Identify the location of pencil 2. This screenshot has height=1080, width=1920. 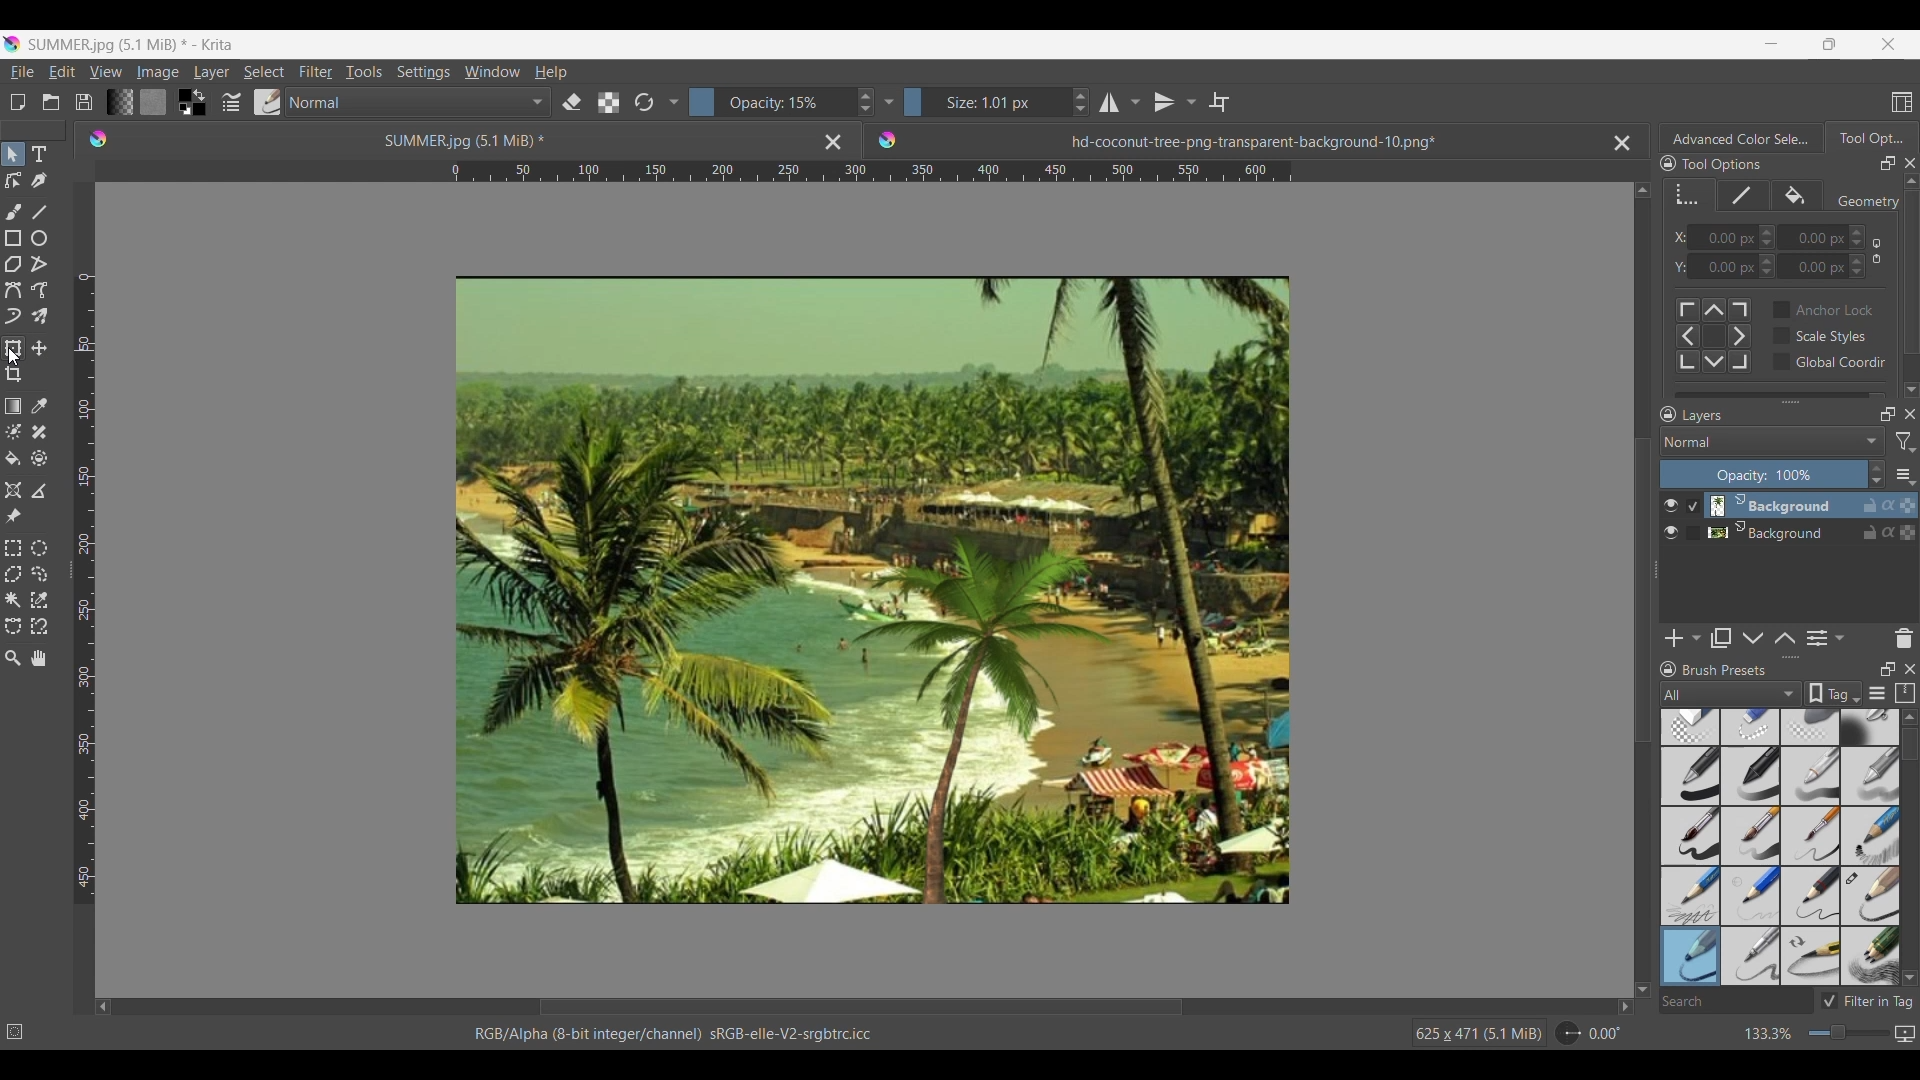
(1812, 896).